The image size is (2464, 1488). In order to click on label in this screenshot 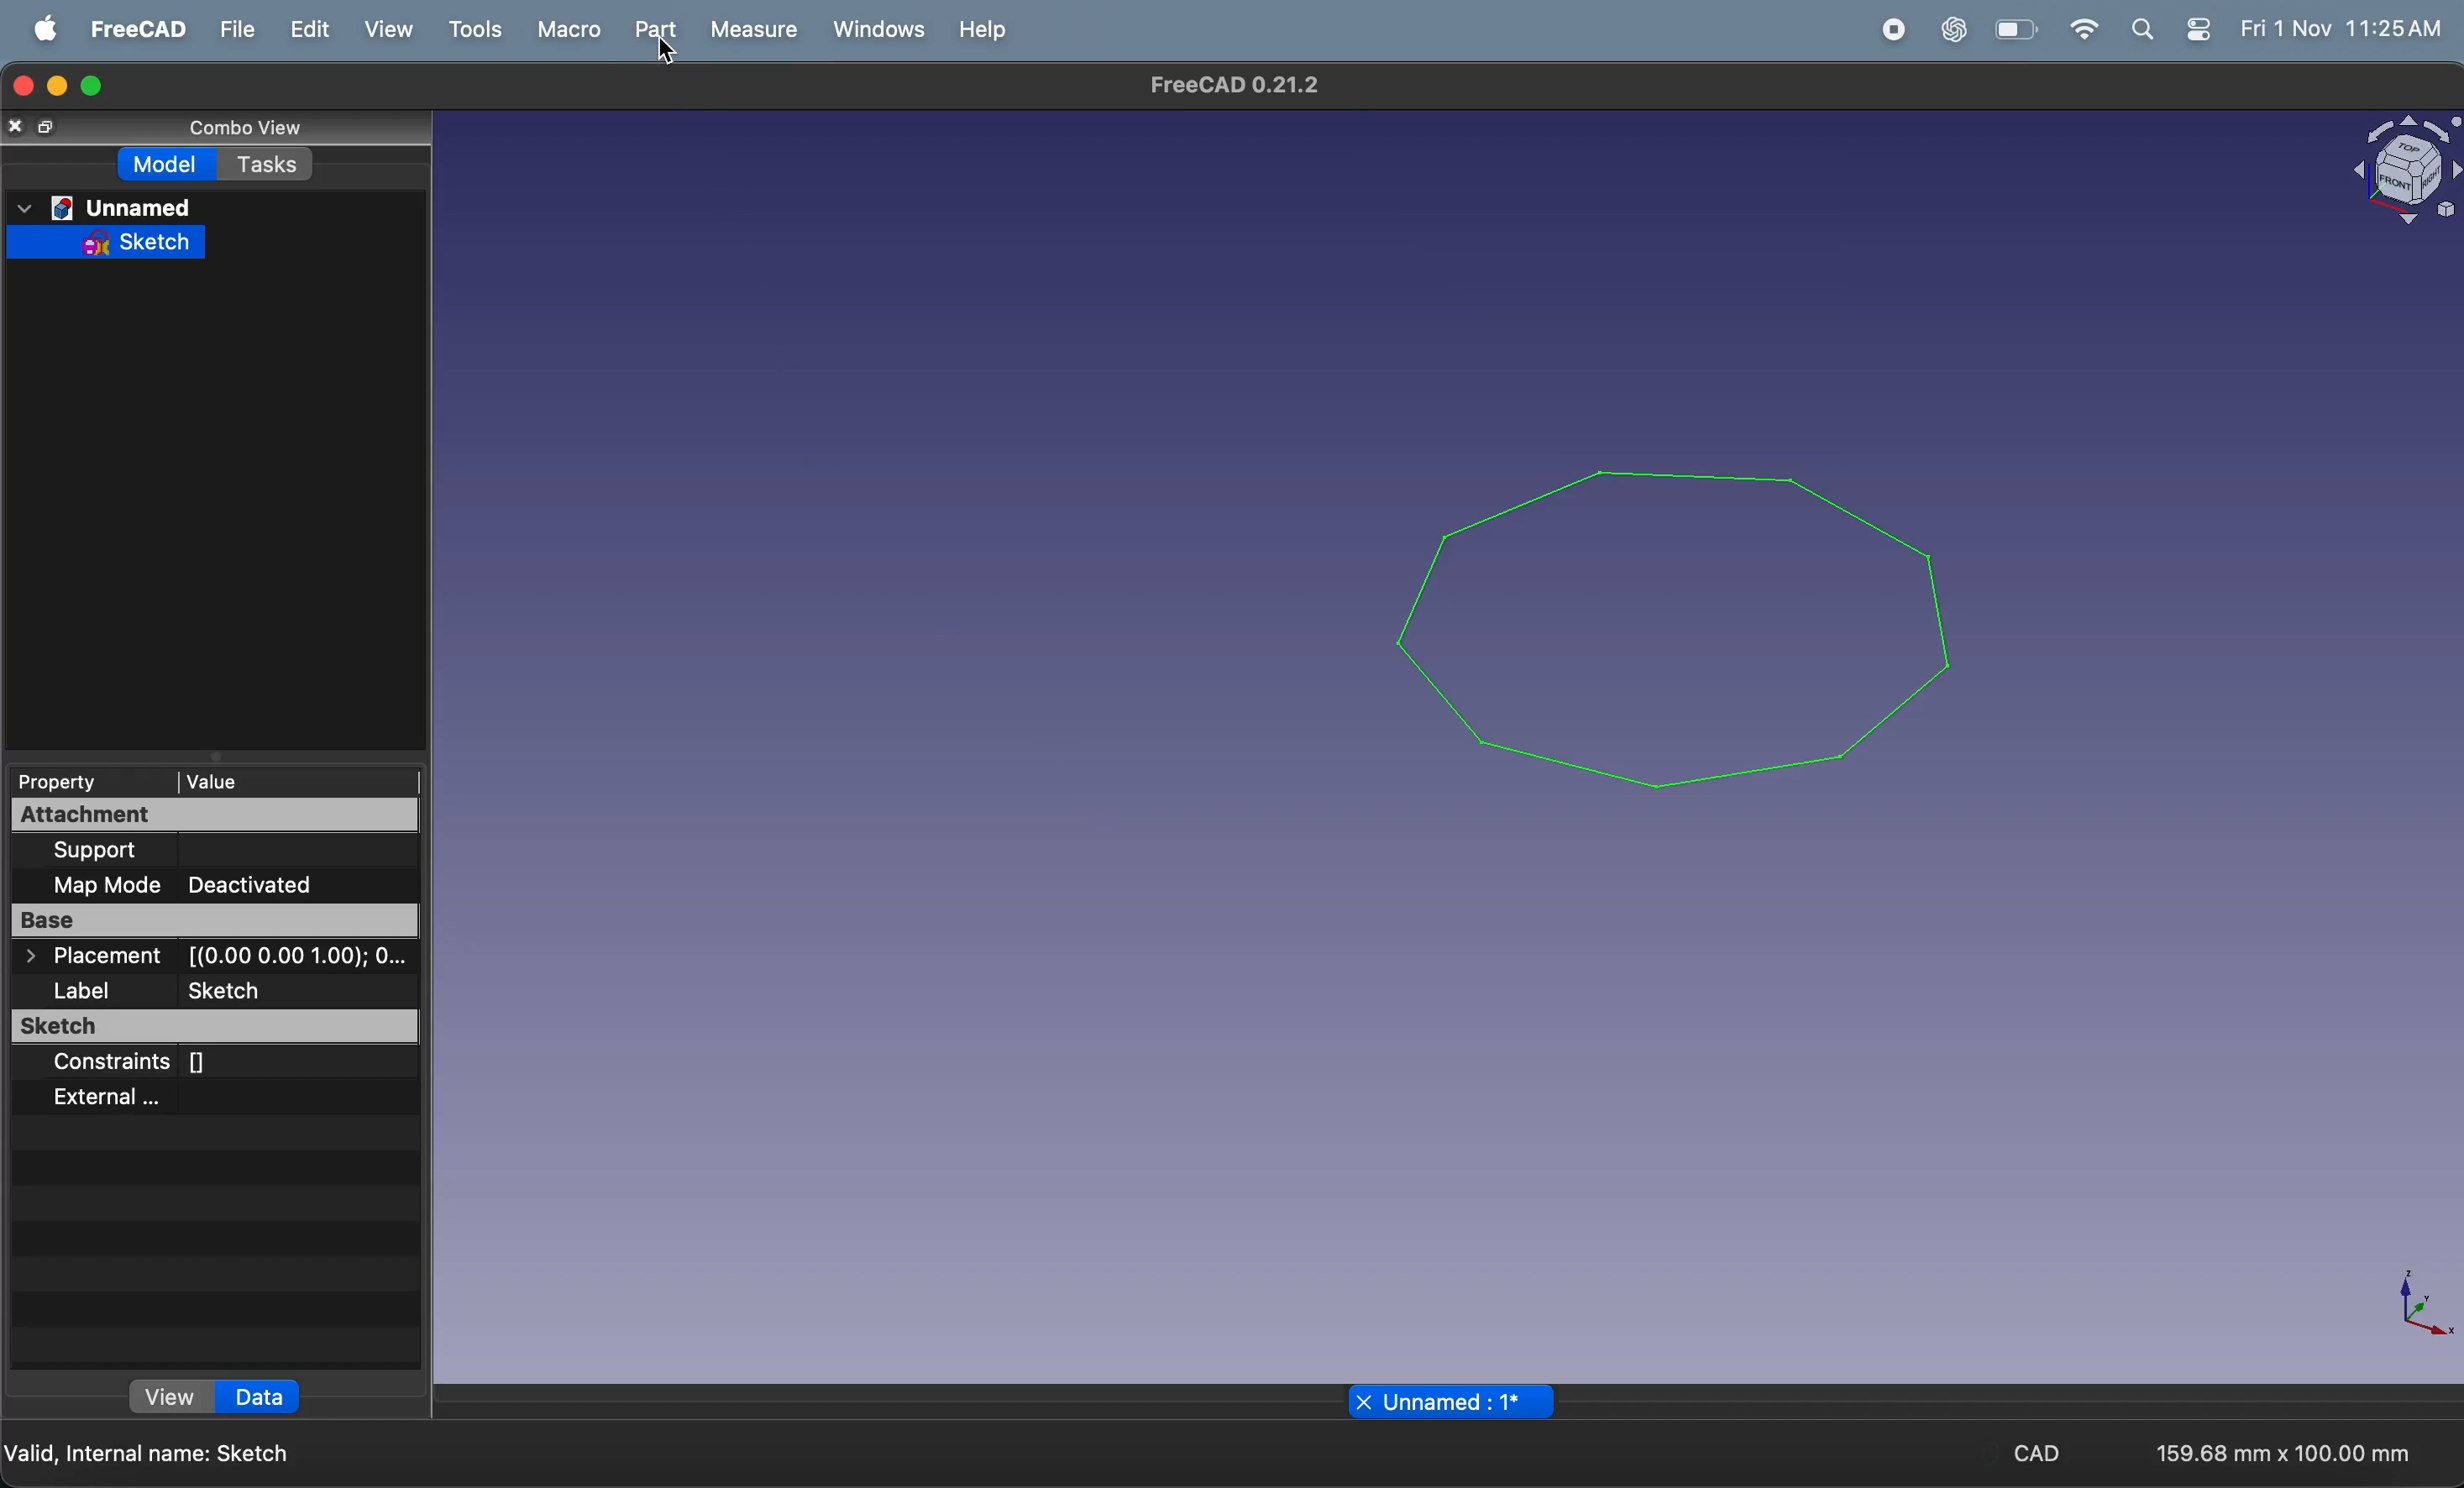, I will do `click(164, 988)`.